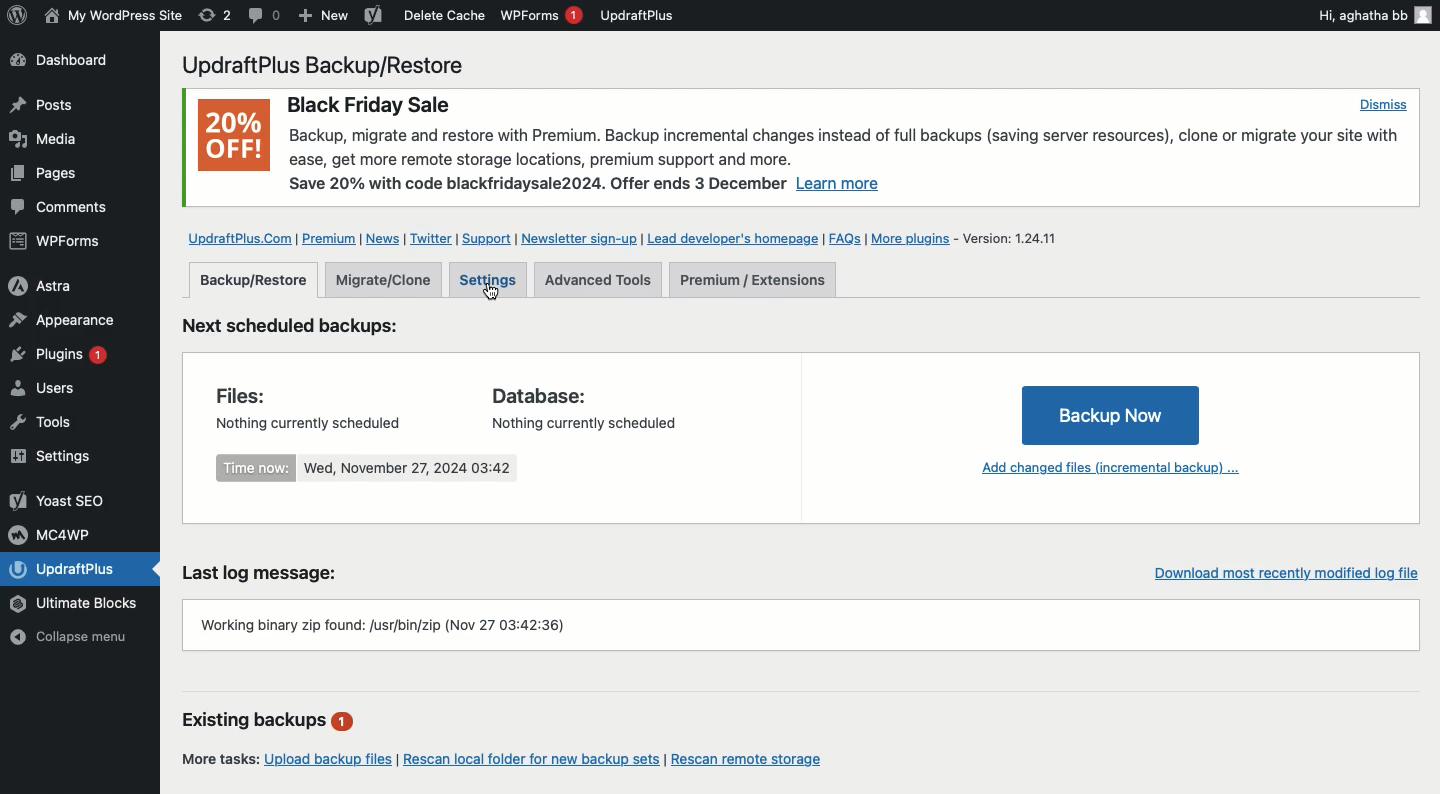 The height and width of the screenshot is (794, 1440). Describe the element at coordinates (54, 422) in the screenshot. I see `Tools` at that location.